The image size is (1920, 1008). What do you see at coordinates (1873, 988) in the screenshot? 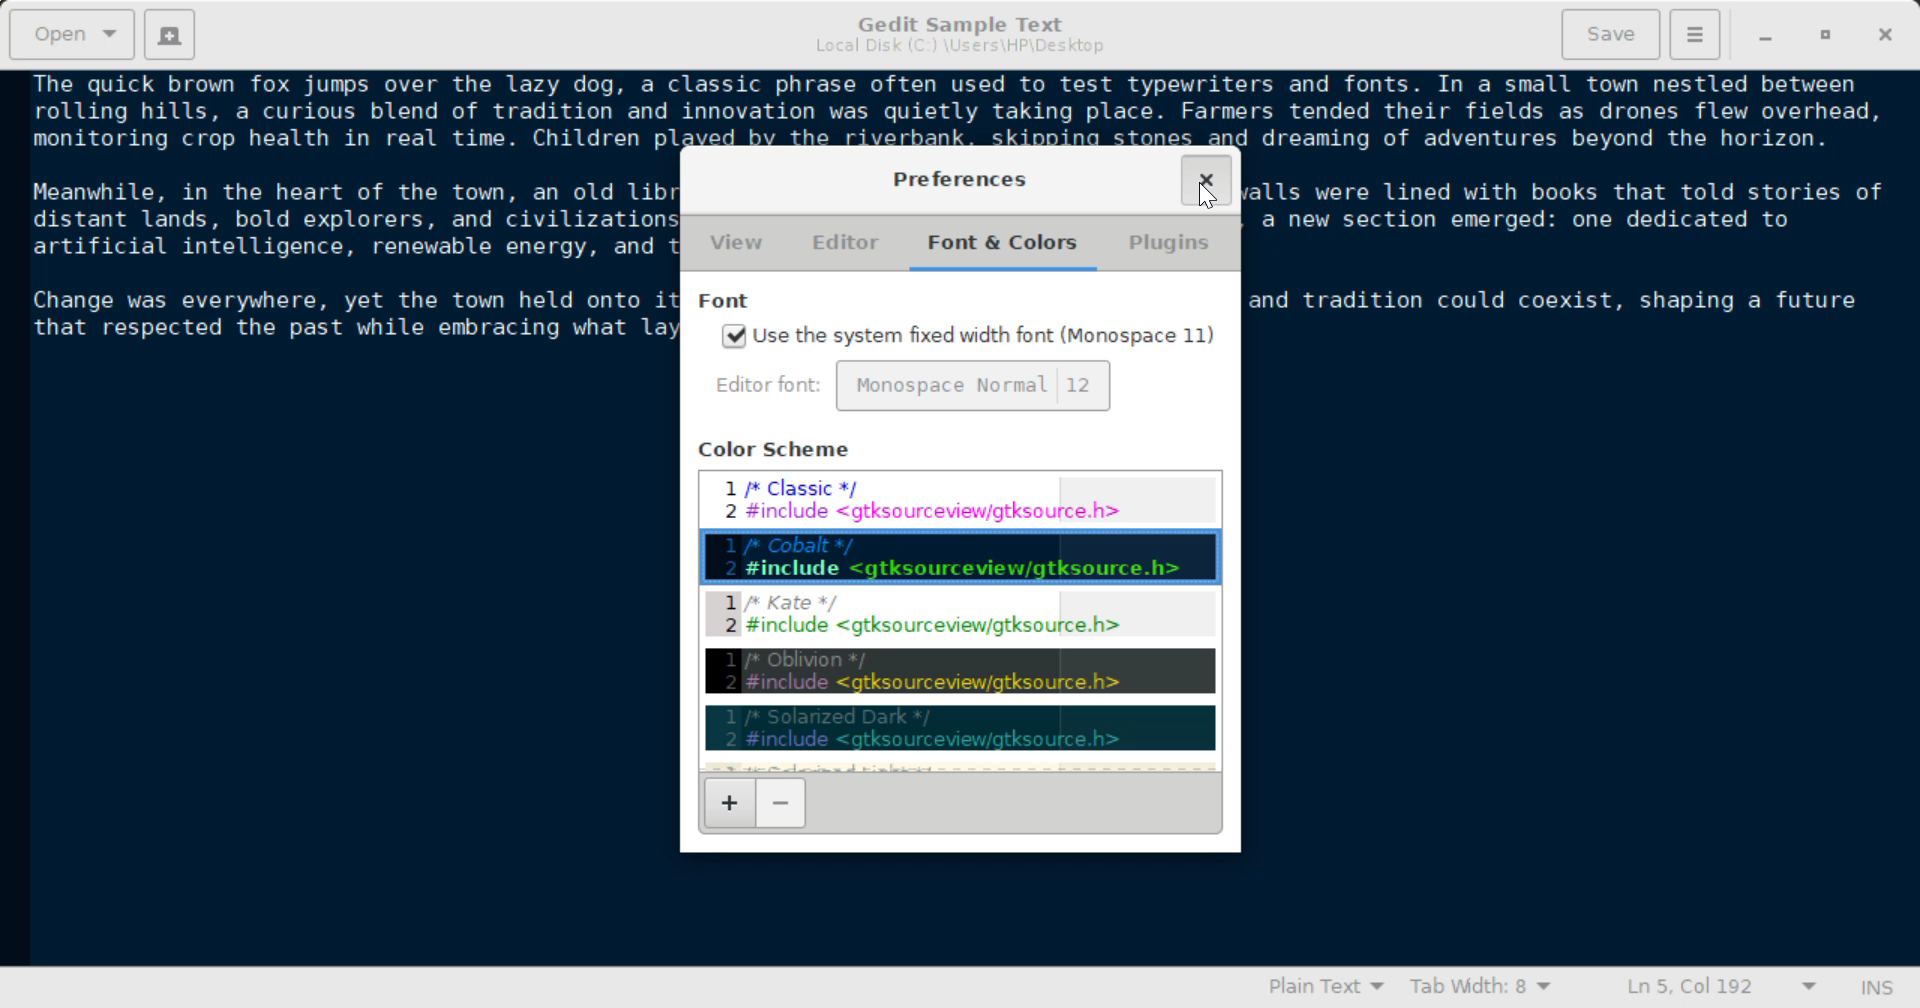
I see `Insert Mode` at bounding box center [1873, 988].